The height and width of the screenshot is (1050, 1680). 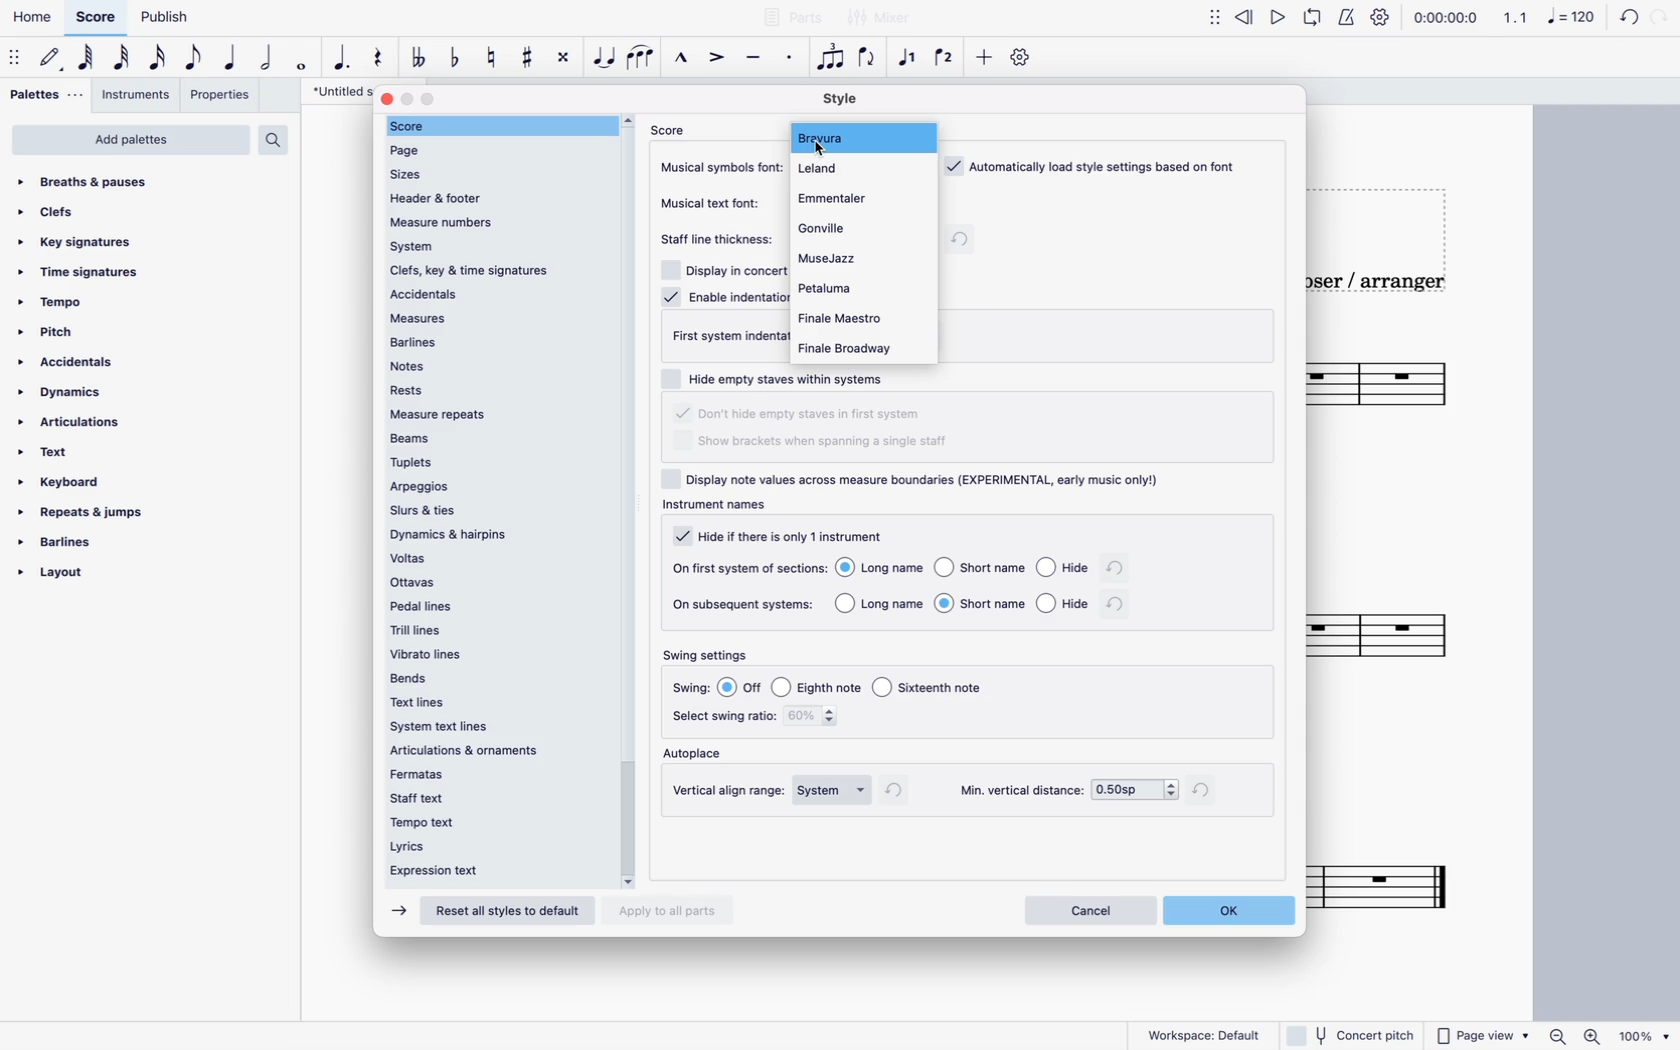 What do you see at coordinates (490, 148) in the screenshot?
I see `page` at bounding box center [490, 148].